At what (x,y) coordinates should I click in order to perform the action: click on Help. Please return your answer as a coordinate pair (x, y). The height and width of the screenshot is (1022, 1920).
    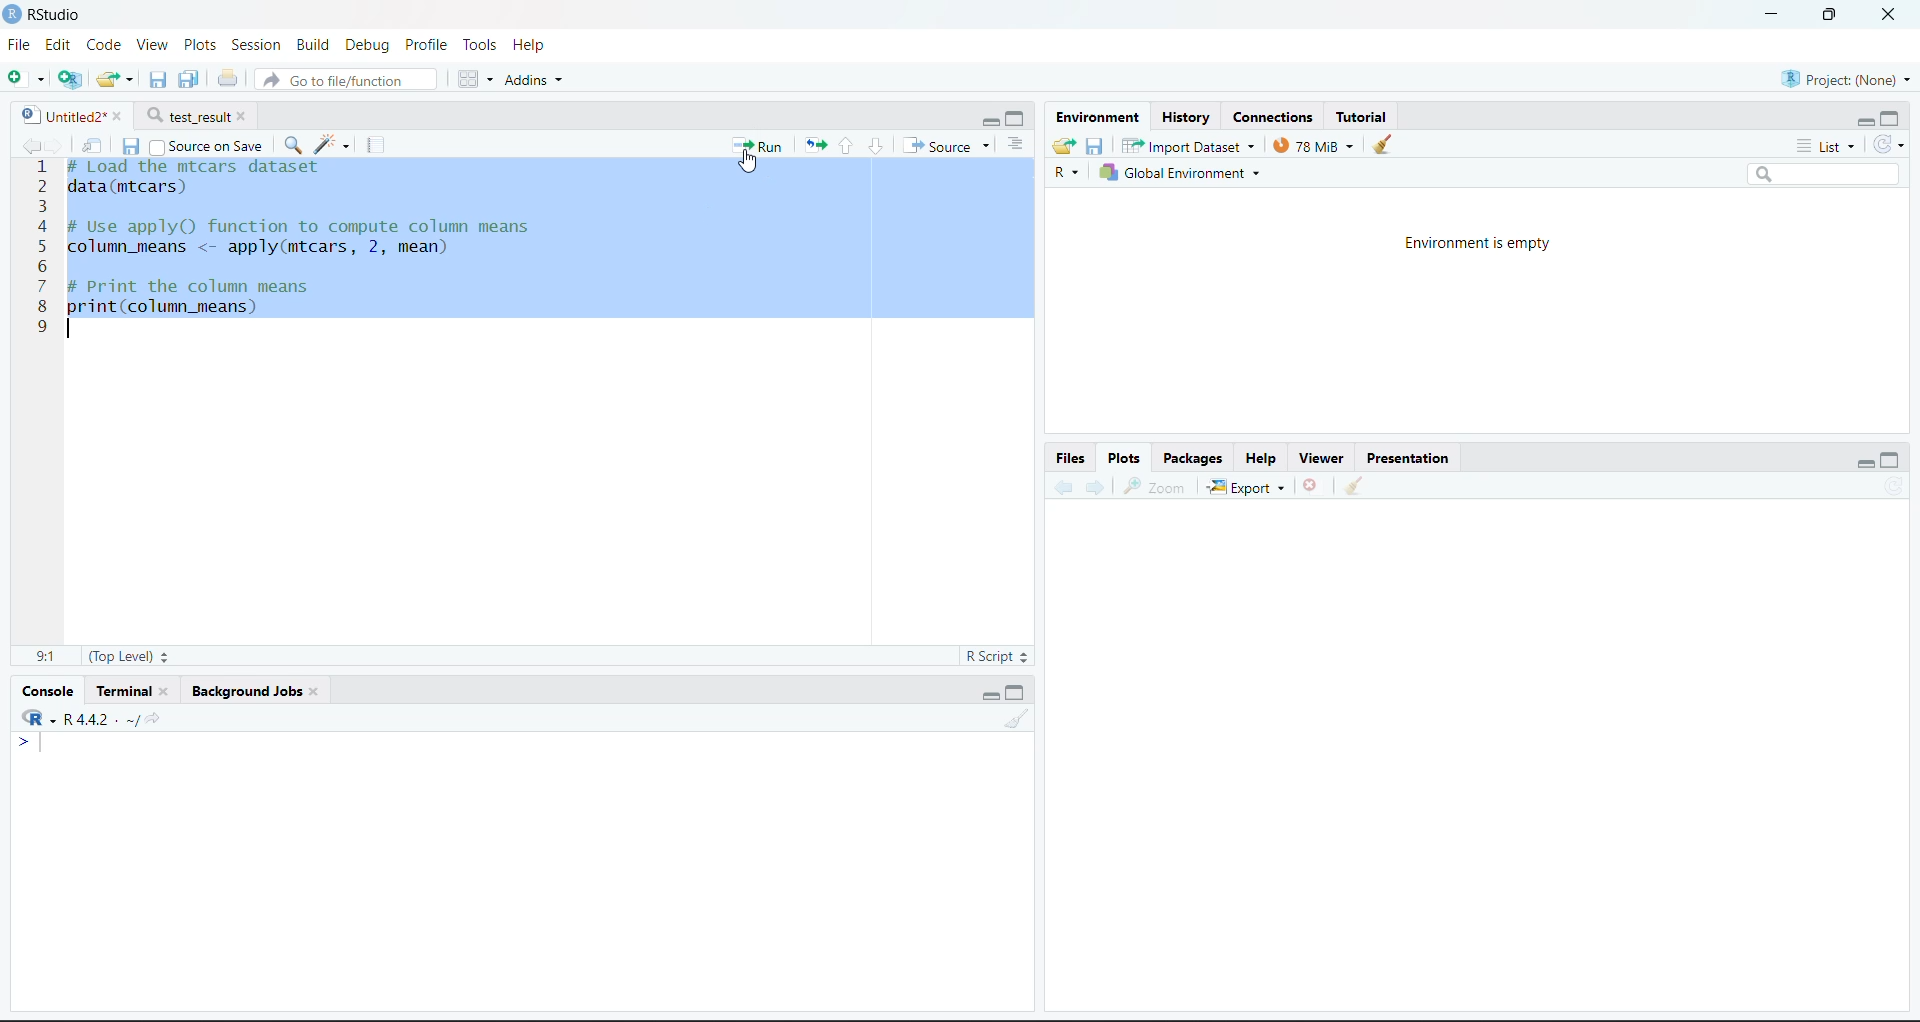
    Looking at the image, I should click on (536, 45).